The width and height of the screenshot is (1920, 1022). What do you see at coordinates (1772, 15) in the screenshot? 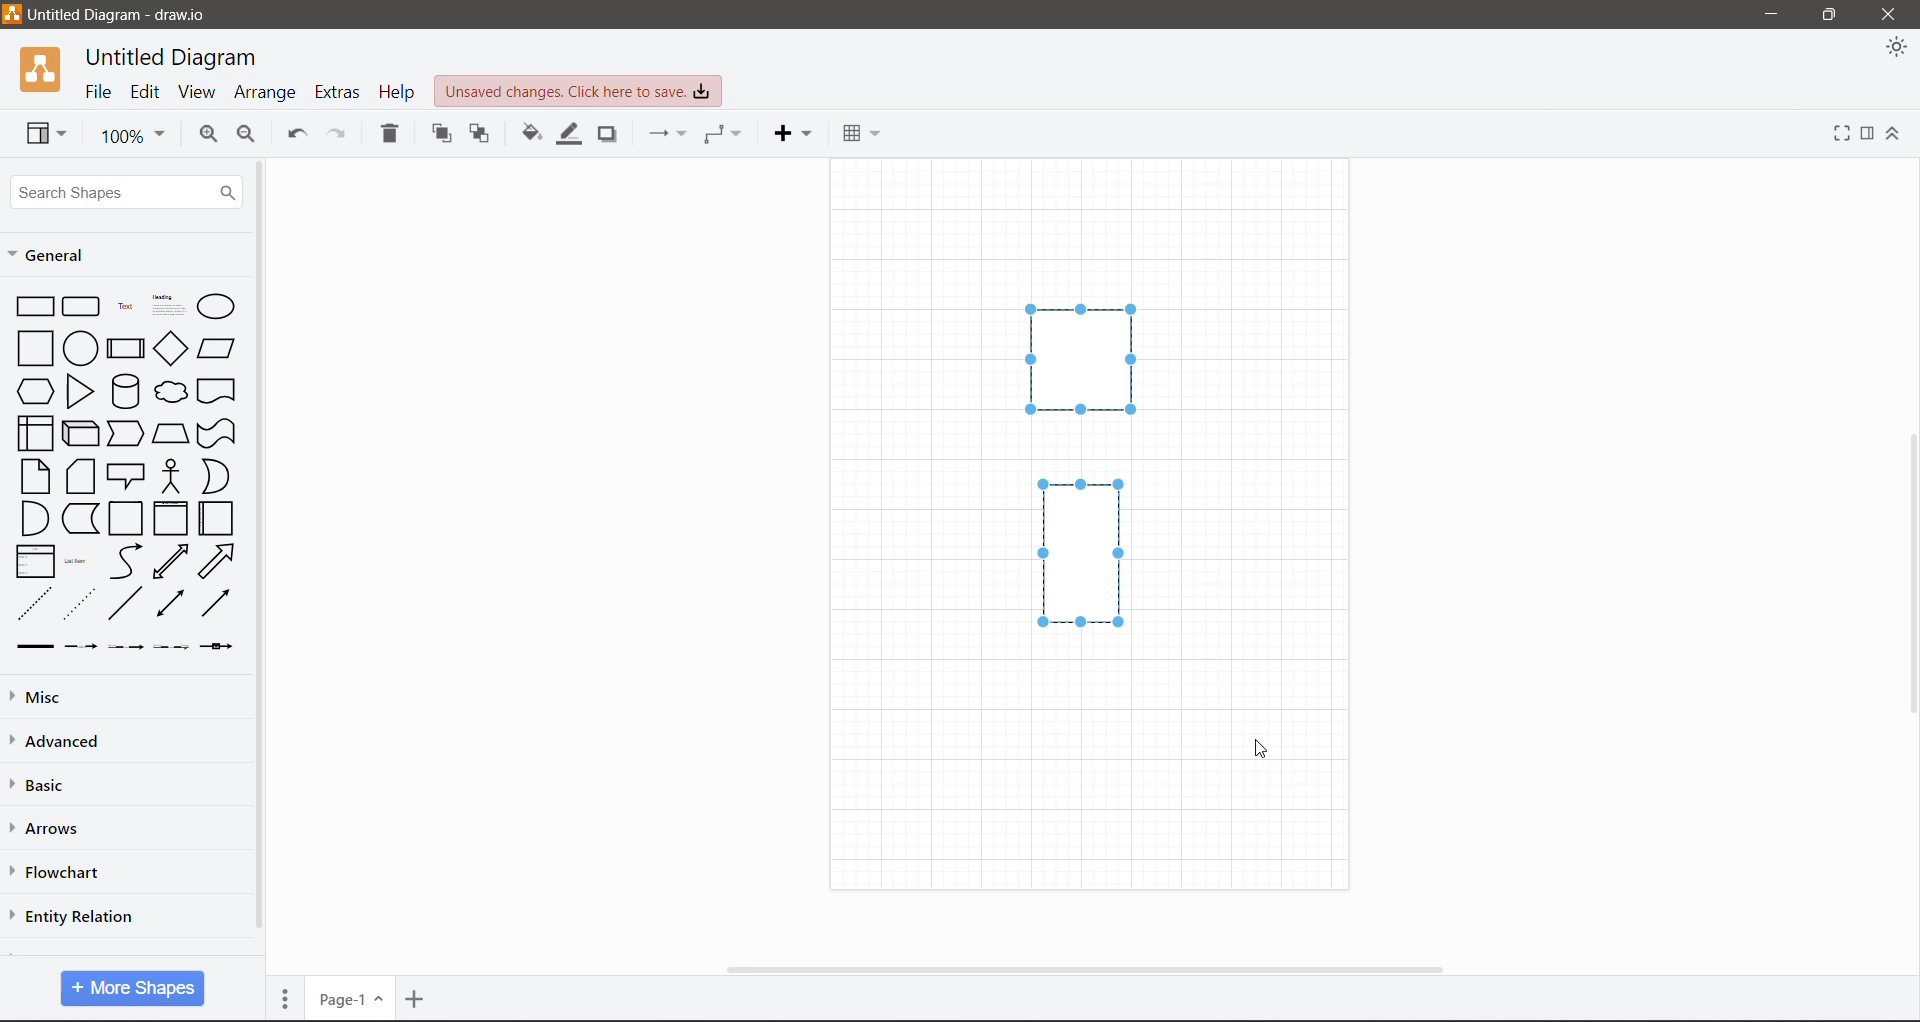
I see `Minimize` at bounding box center [1772, 15].